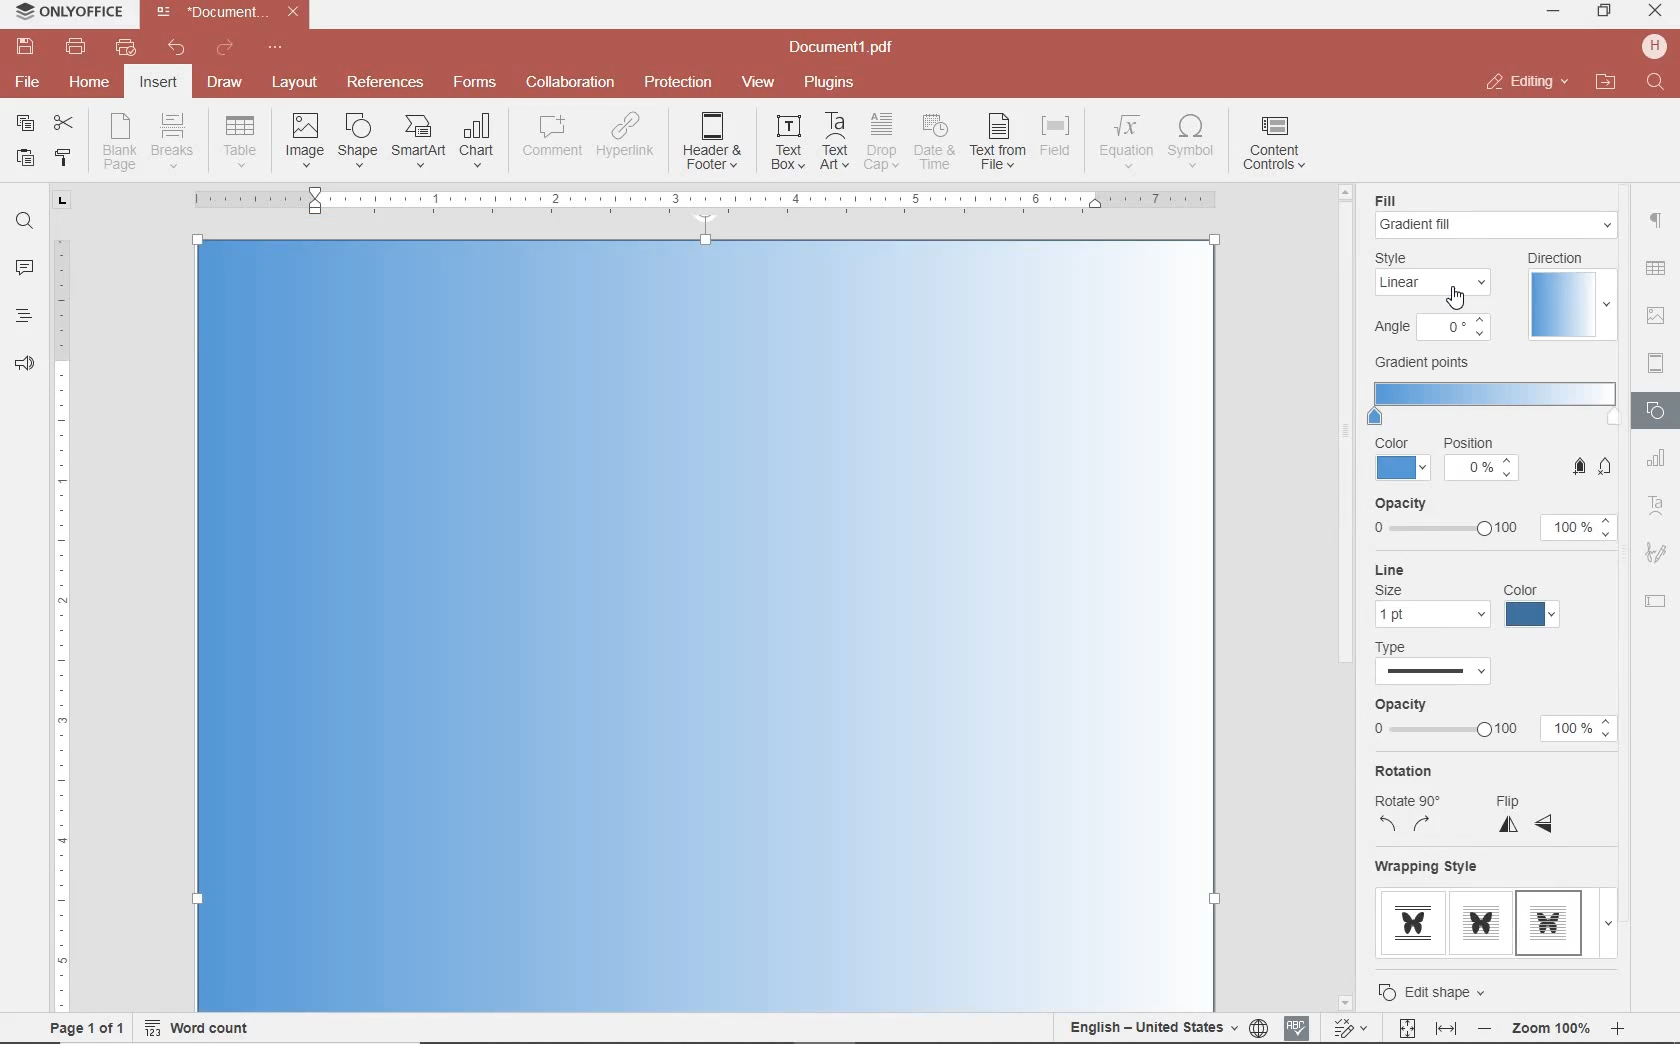 This screenshot has height=1044, width=1680. I want to click on INSERT TEXT ART, so click(834, 142).